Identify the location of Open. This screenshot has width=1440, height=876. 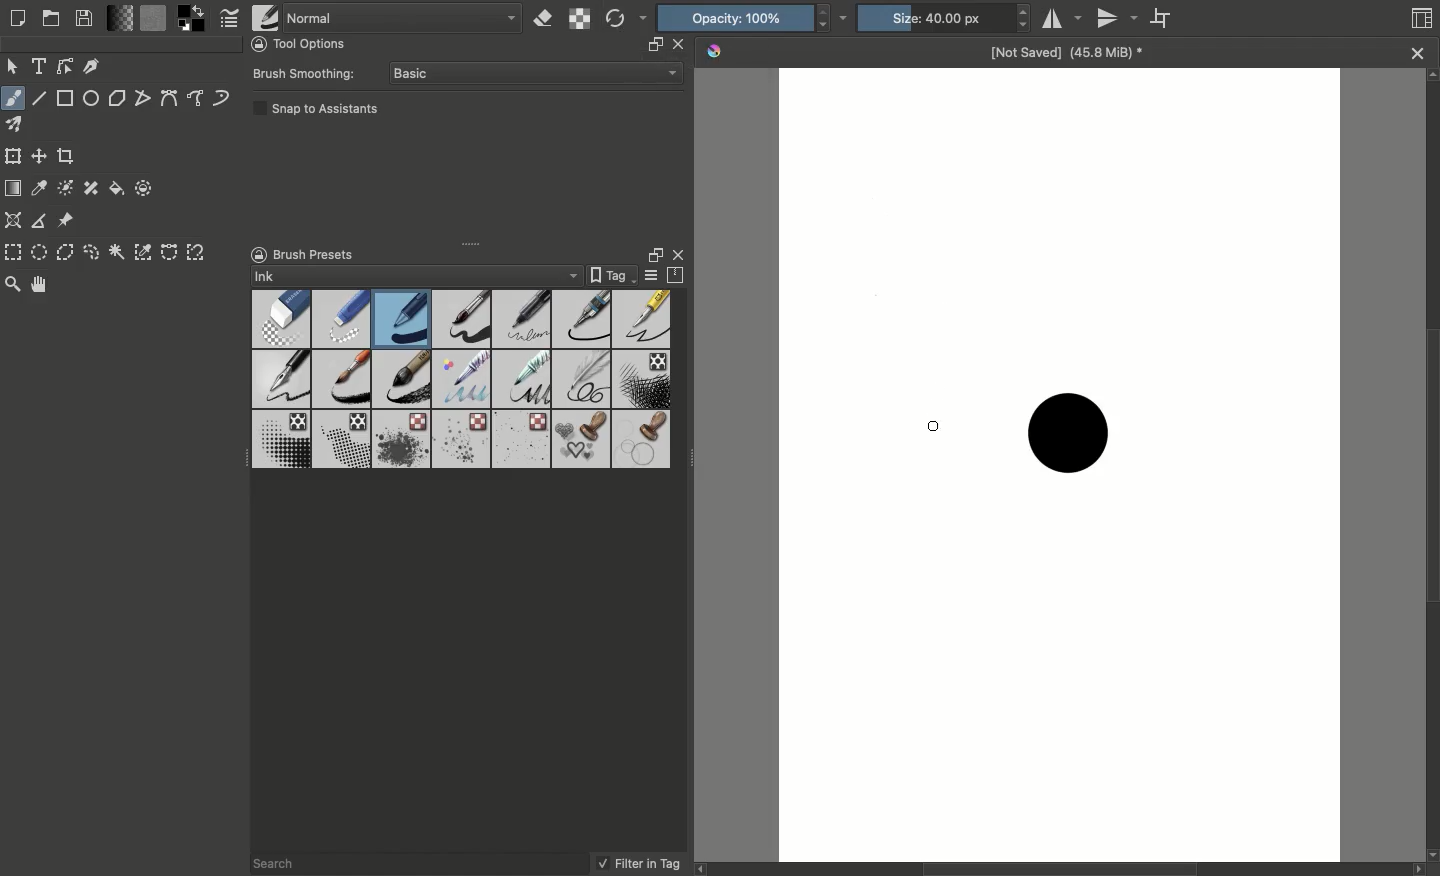
(52, 18).